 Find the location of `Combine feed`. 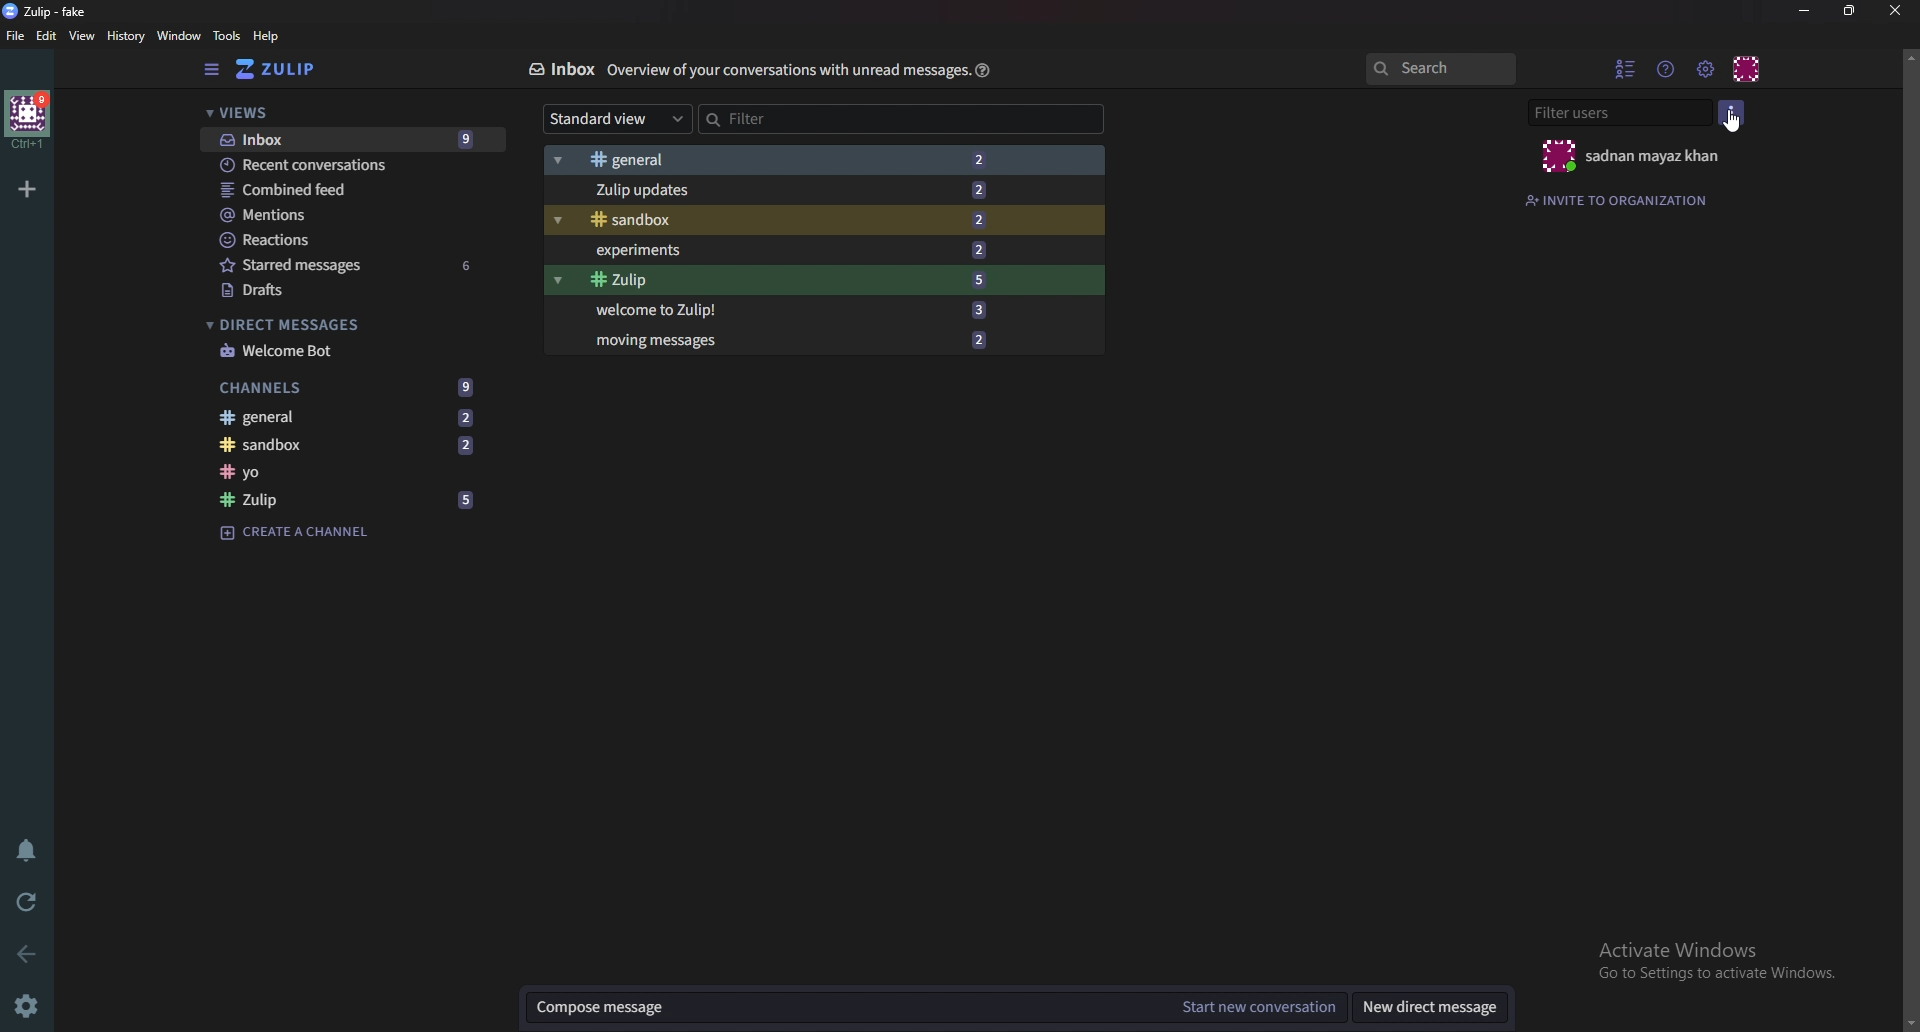

Combine feed is located at coordinates (342, 188).